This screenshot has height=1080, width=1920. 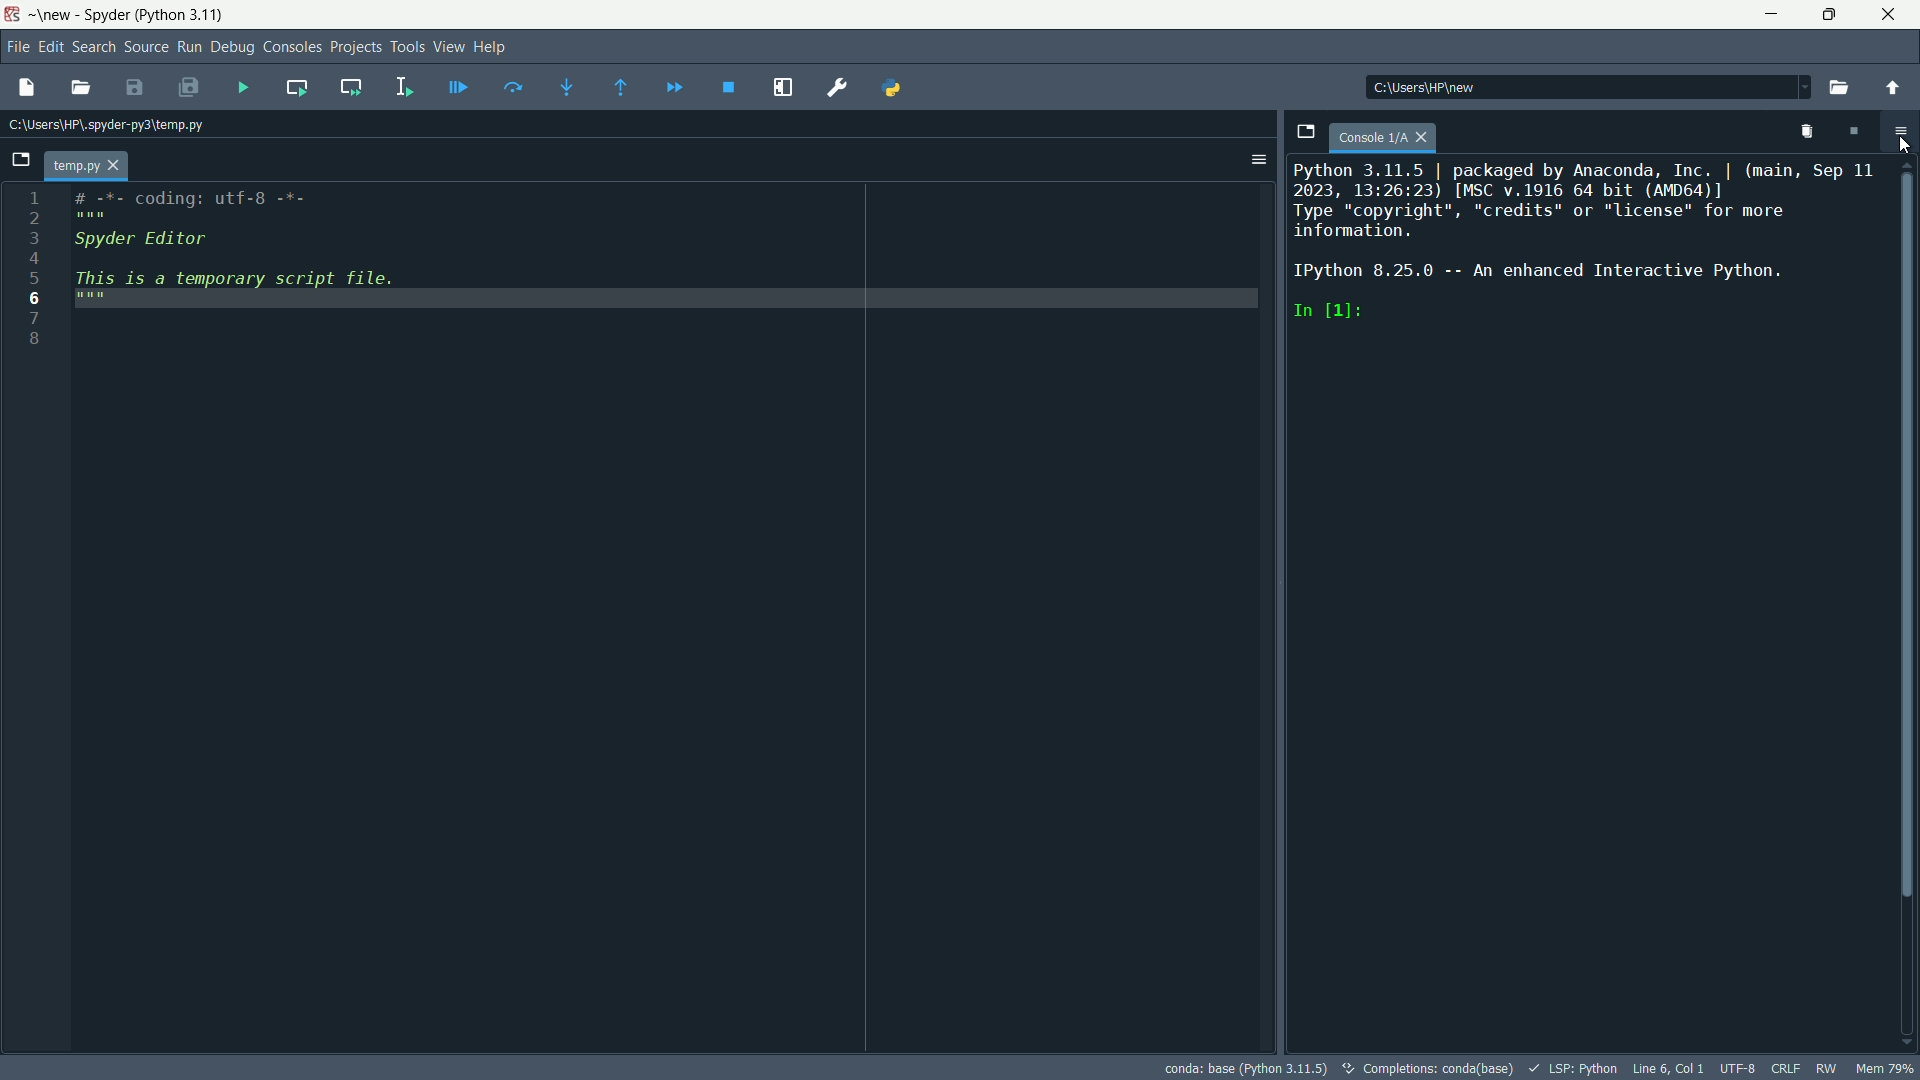 What do you see at coordinates (673, 87) in the screenshot?
I see `continue execution until next breakpoint` at bounding box center [673, 87].